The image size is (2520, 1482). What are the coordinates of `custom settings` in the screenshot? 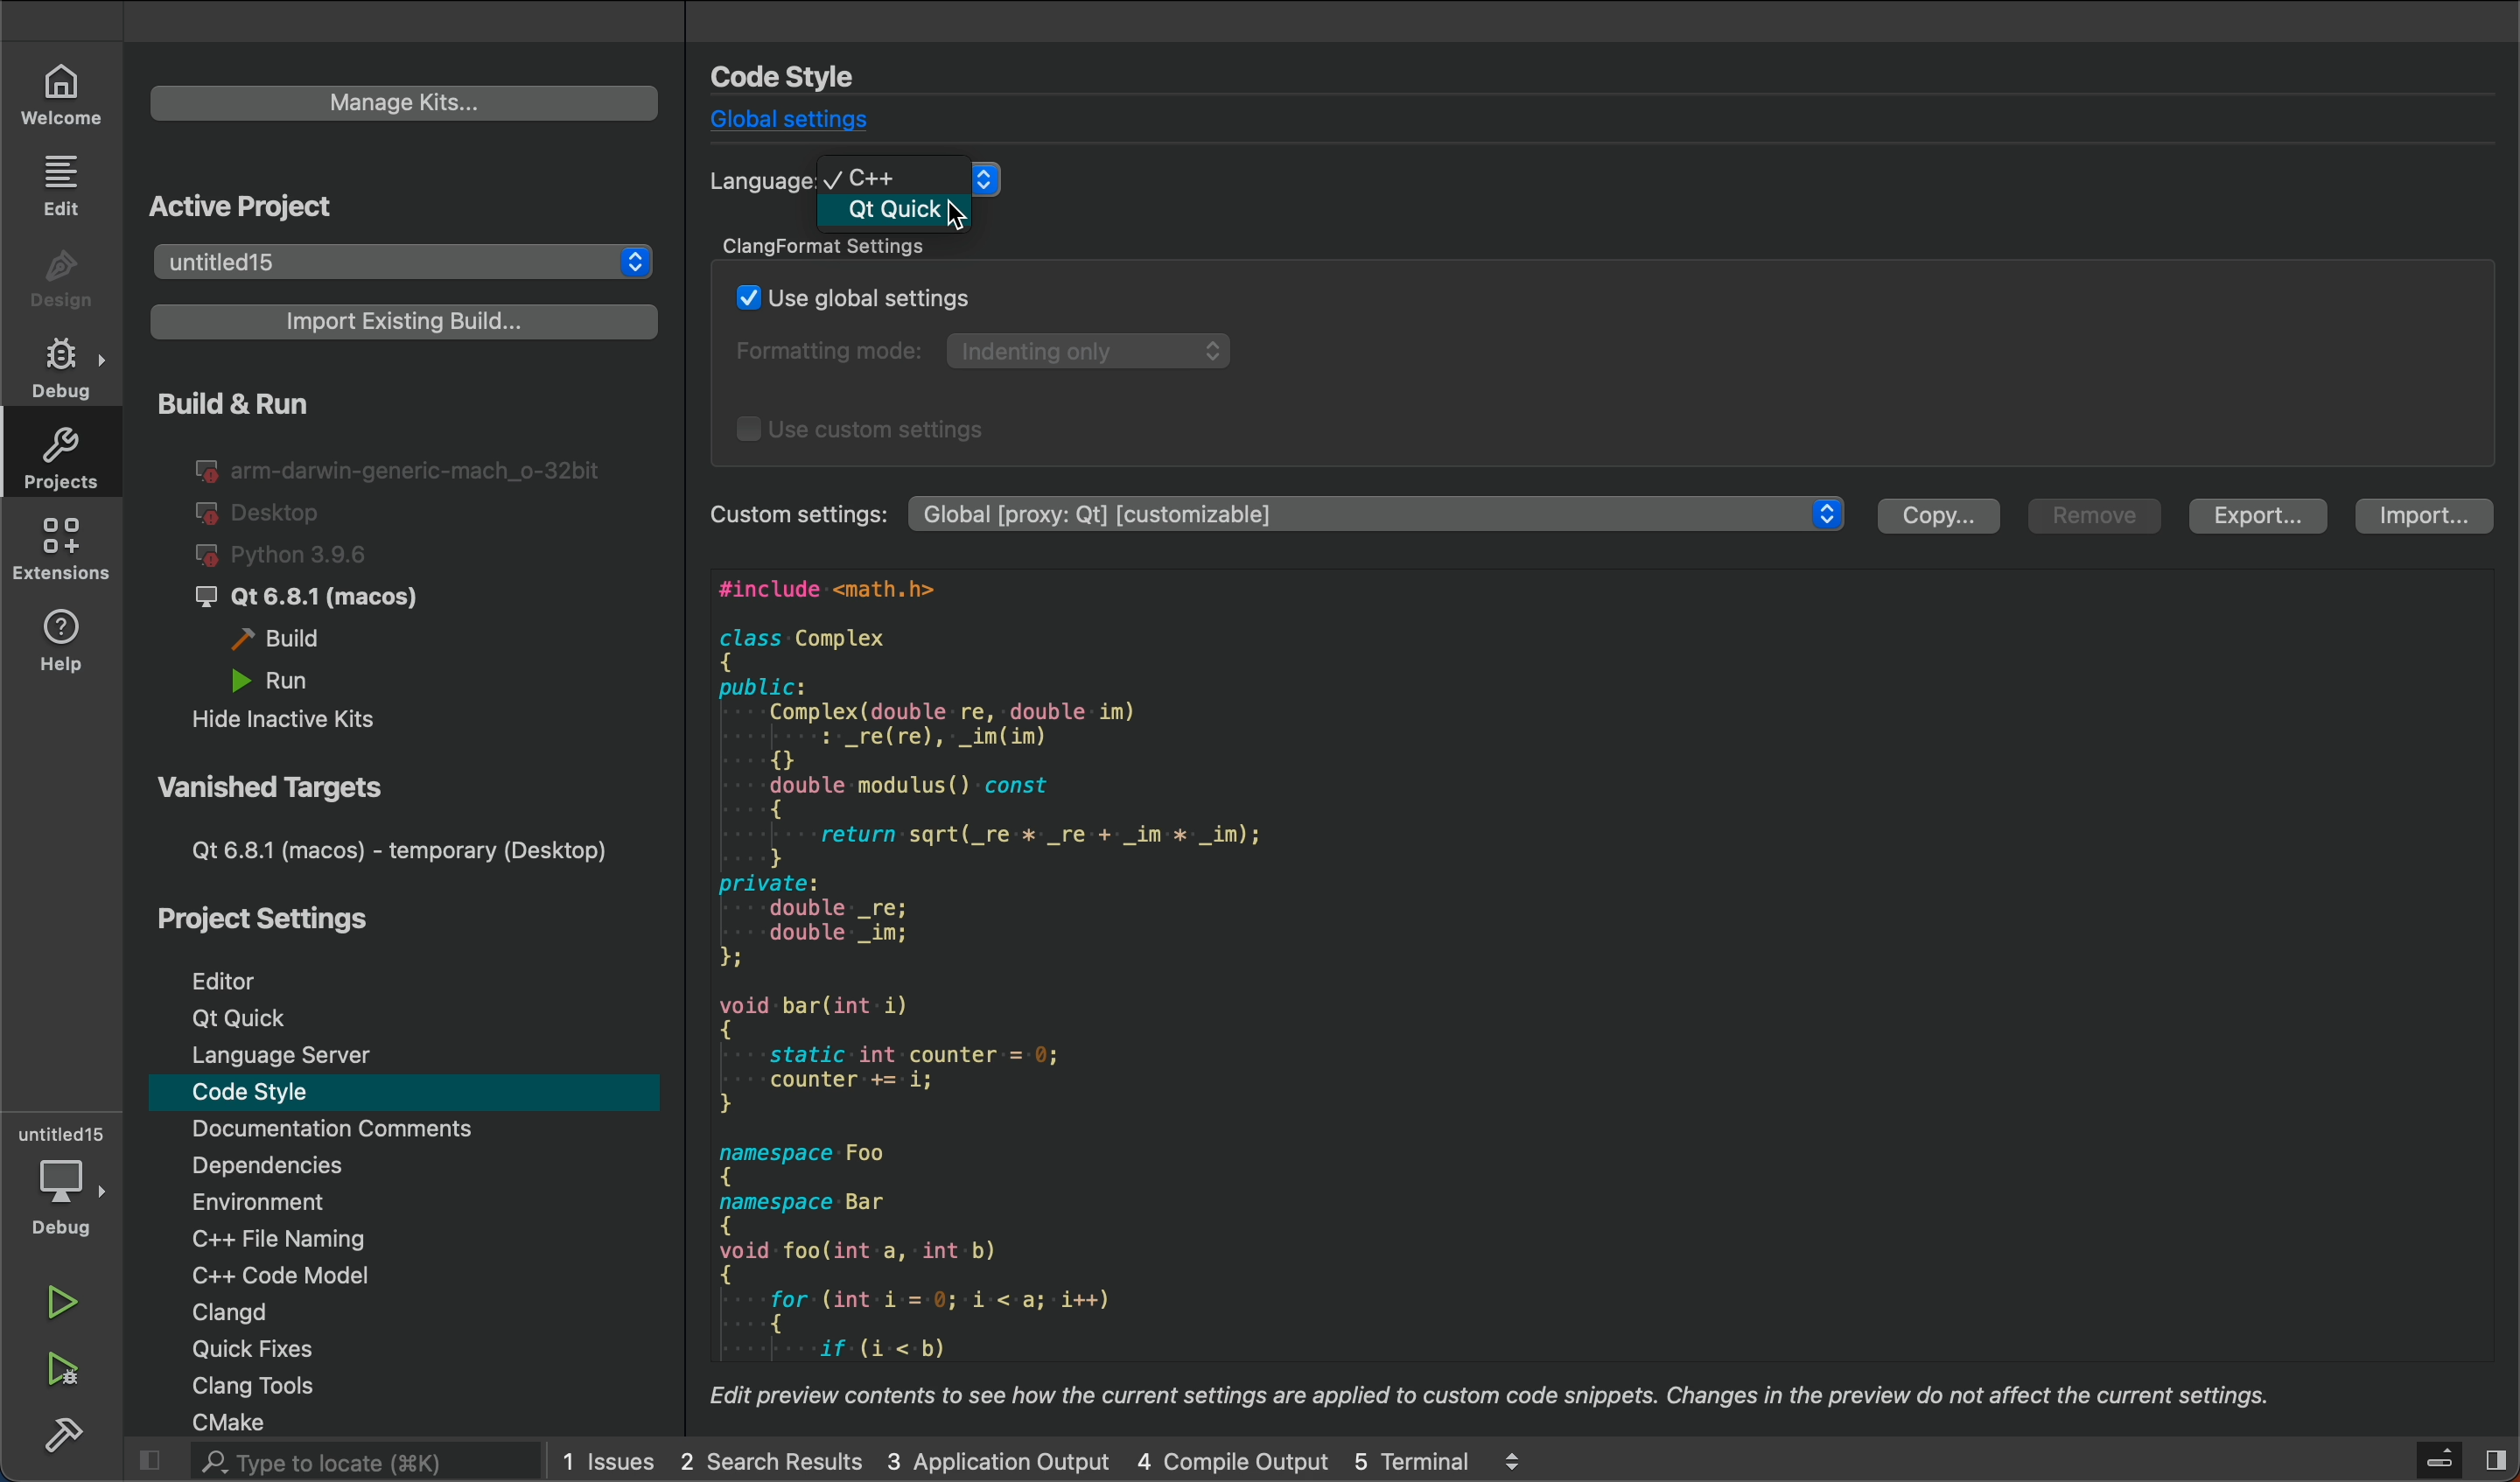 It's located at (793, 514).